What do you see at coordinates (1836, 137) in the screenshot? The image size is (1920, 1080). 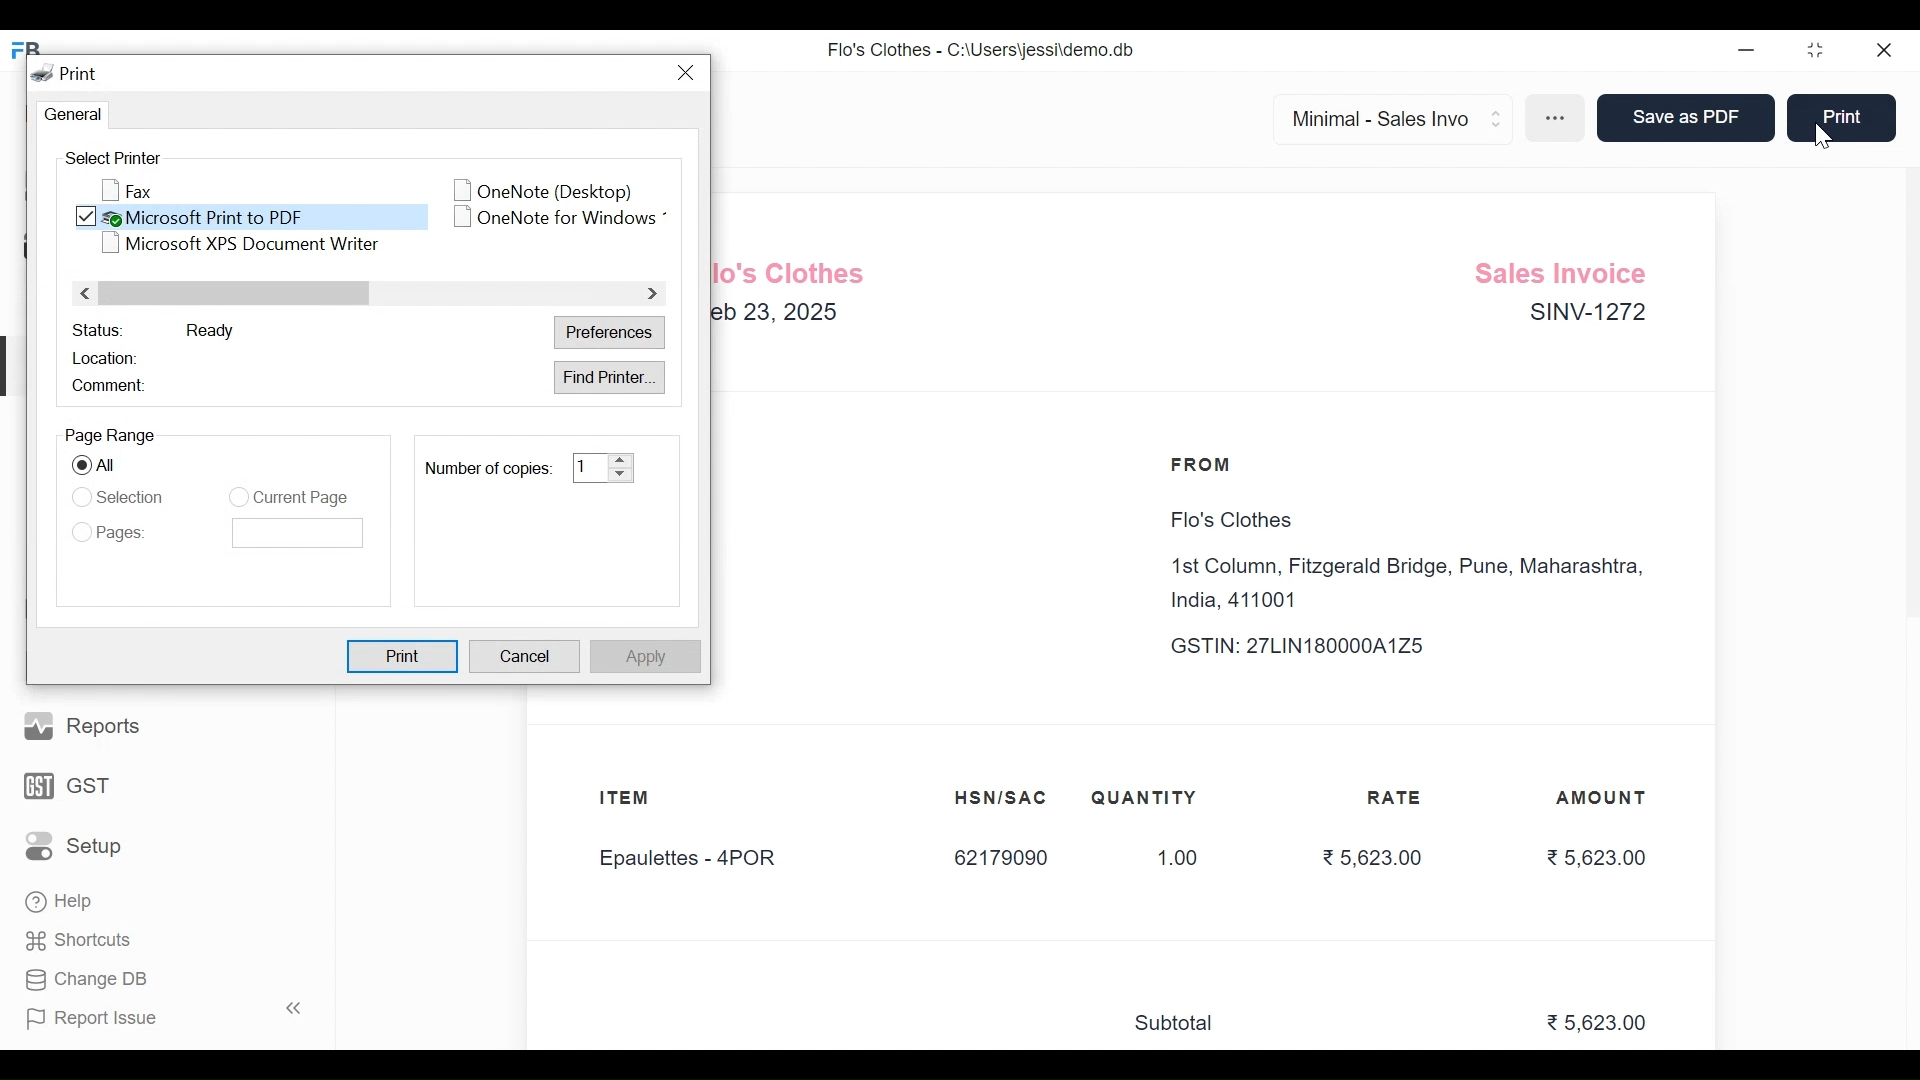 I see `cursor` at bounding box center [1836, 137].